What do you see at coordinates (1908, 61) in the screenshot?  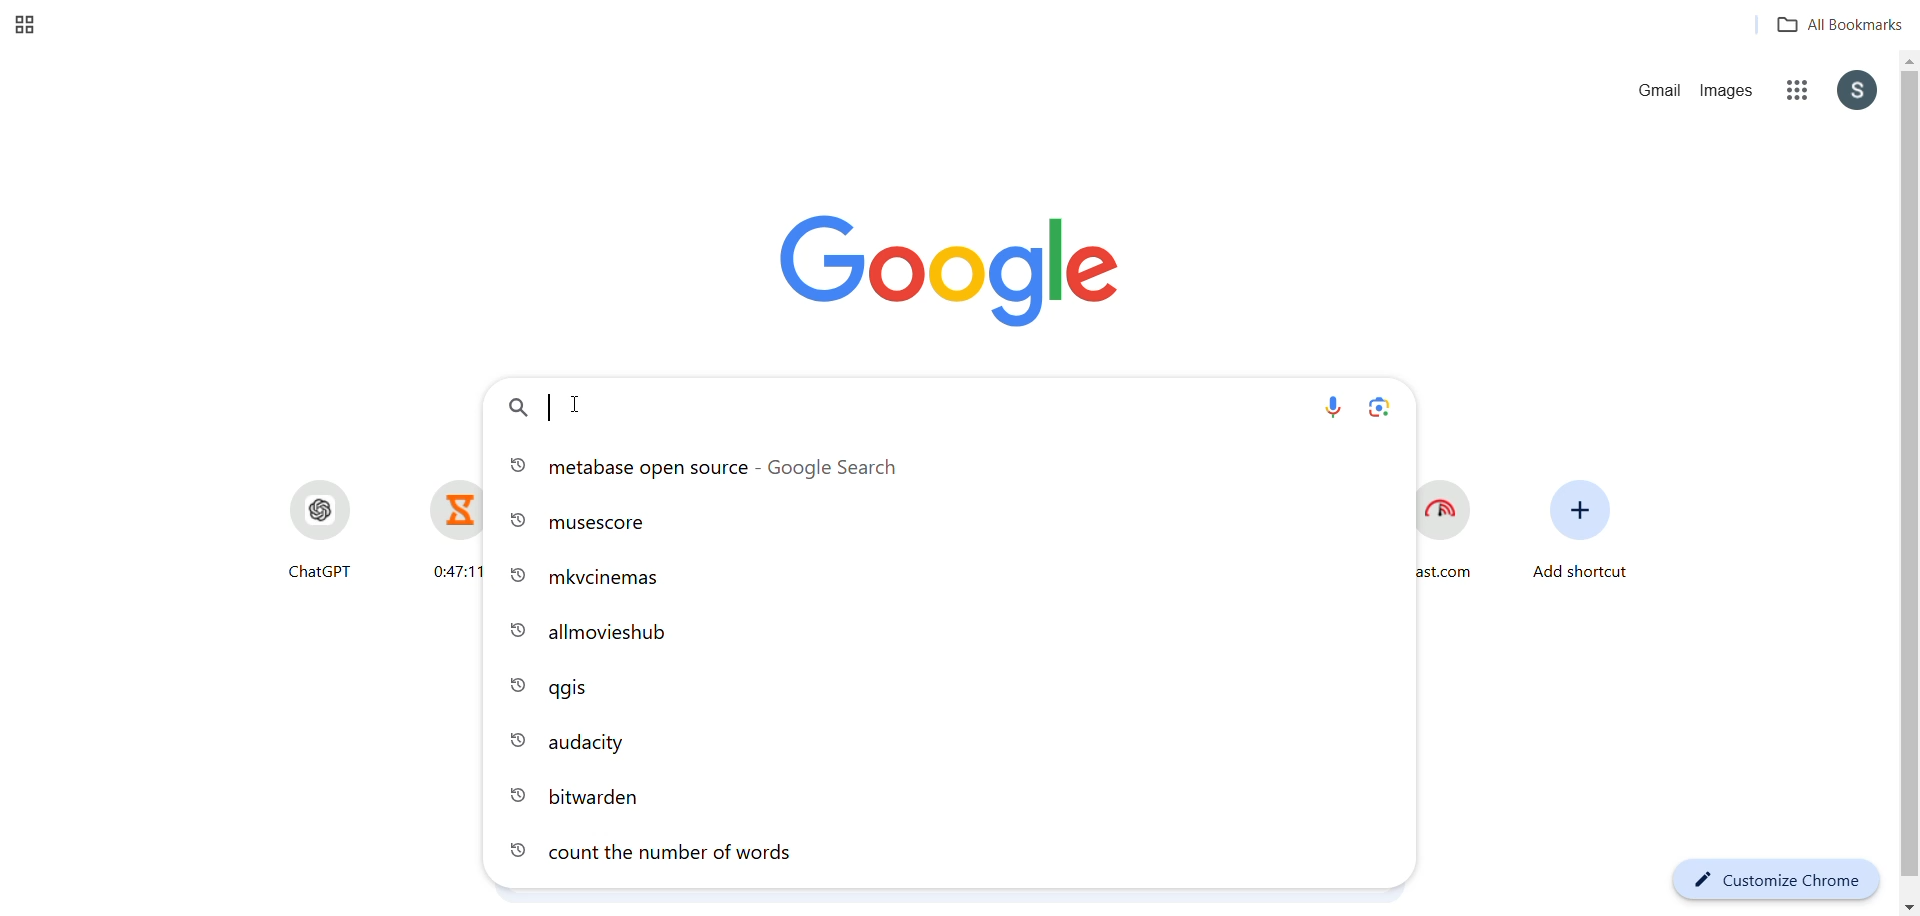 I see `move up` at bounding box center [1908, 61].